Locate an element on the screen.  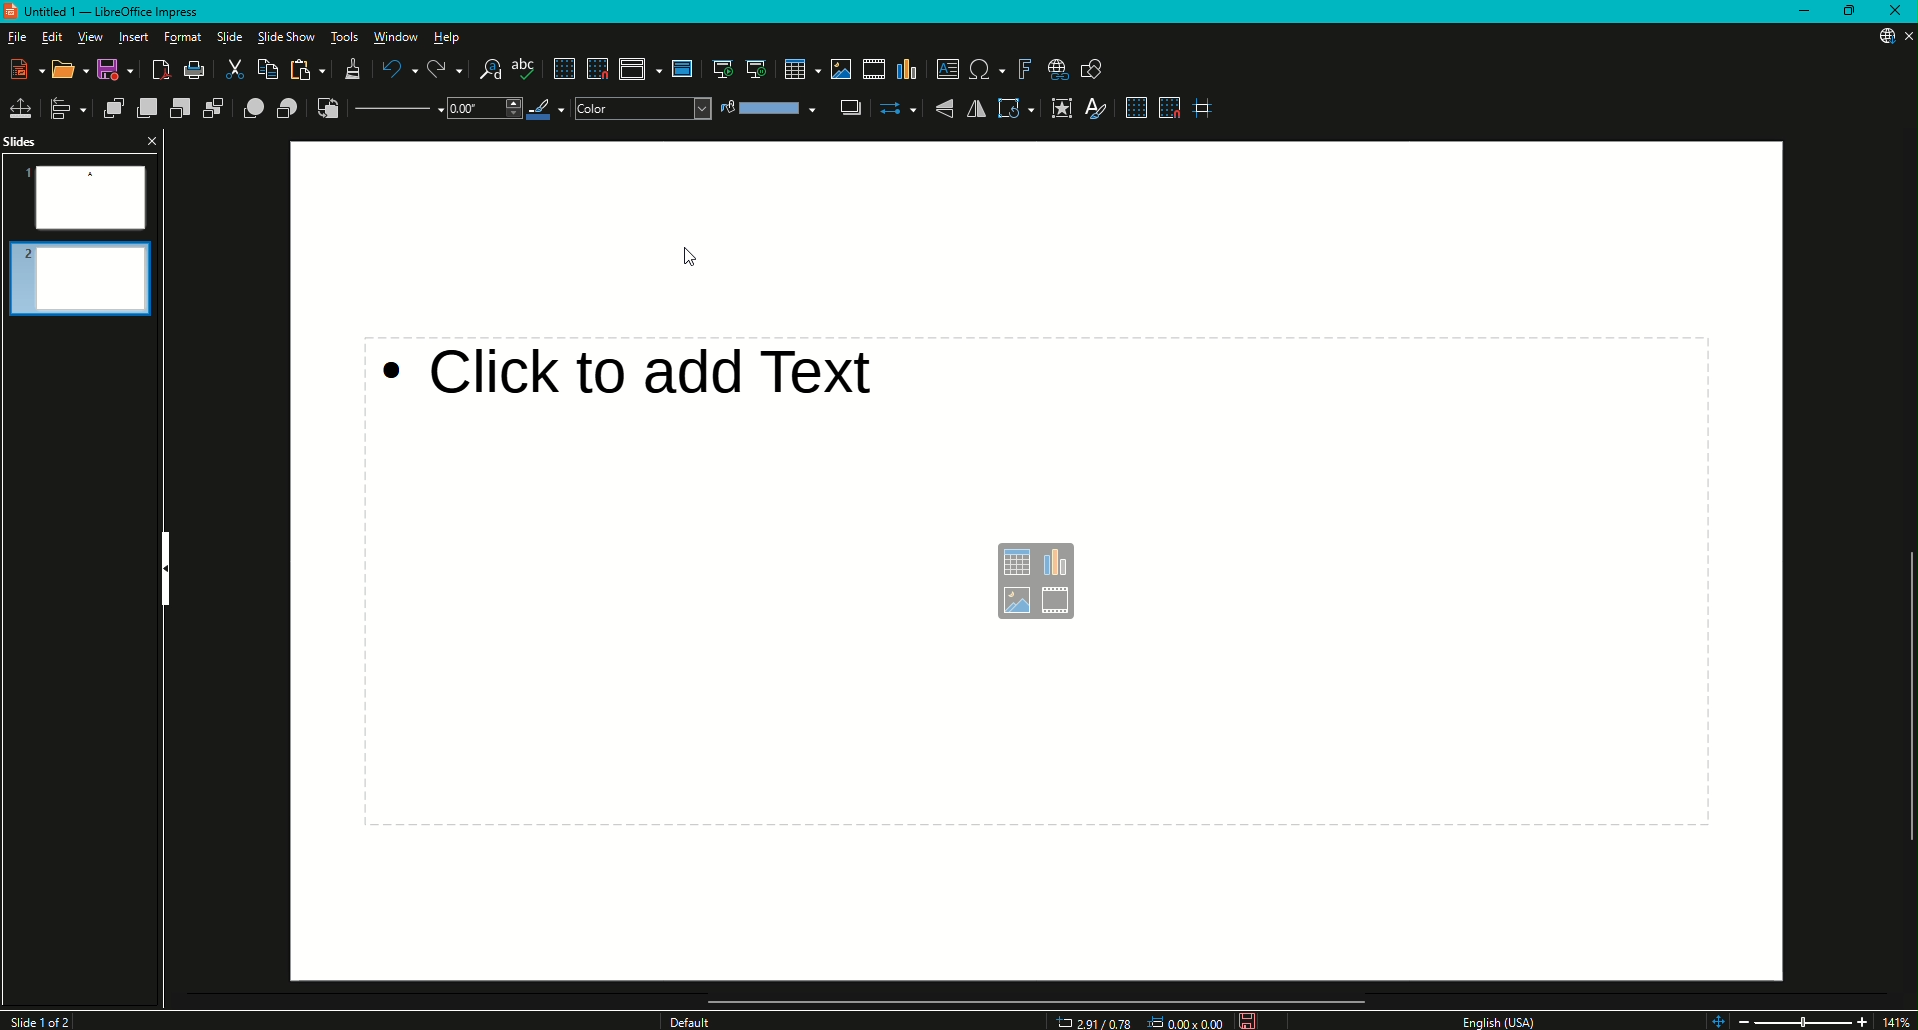
Start from first slide is located at coordinates (718, 67).